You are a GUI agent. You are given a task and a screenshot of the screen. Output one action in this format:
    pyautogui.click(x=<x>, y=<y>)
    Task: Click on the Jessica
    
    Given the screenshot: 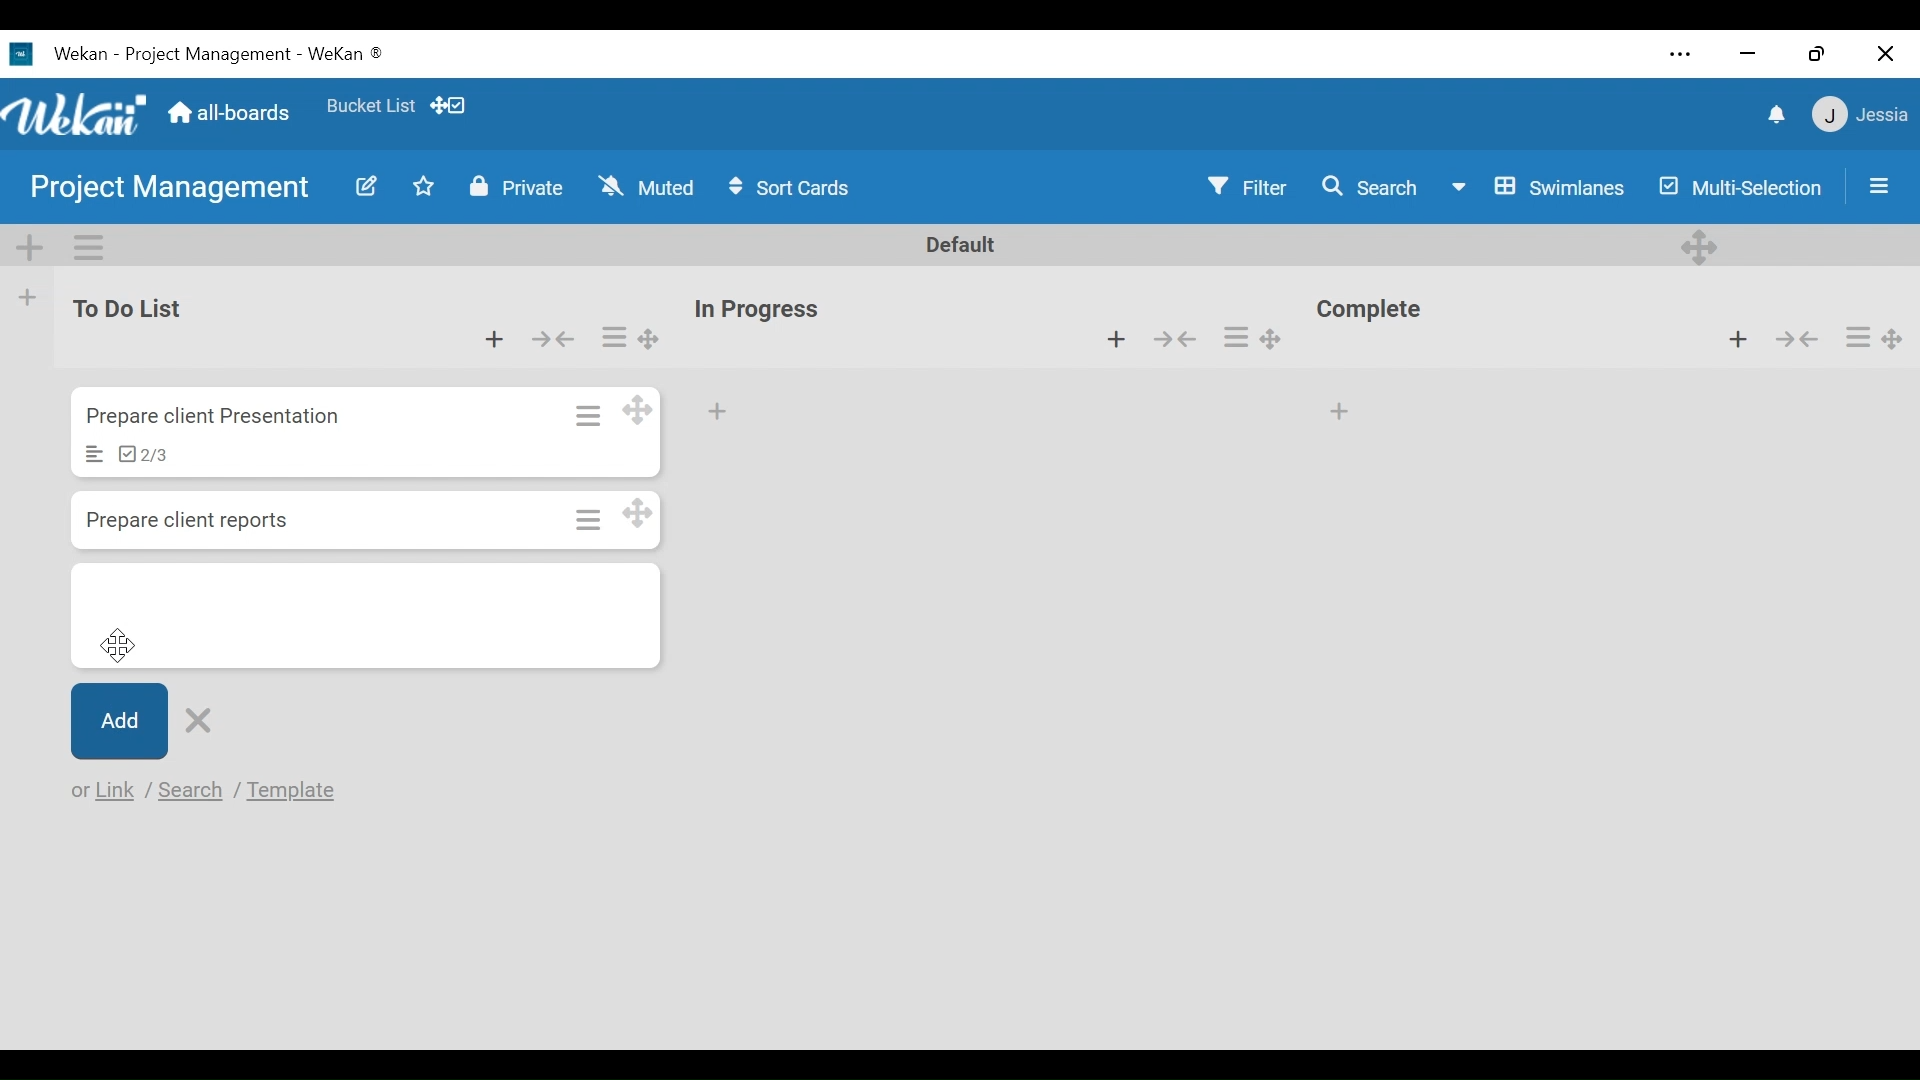 What is the action you would take?
    pyautogui.click(x=1857, y=117)
    